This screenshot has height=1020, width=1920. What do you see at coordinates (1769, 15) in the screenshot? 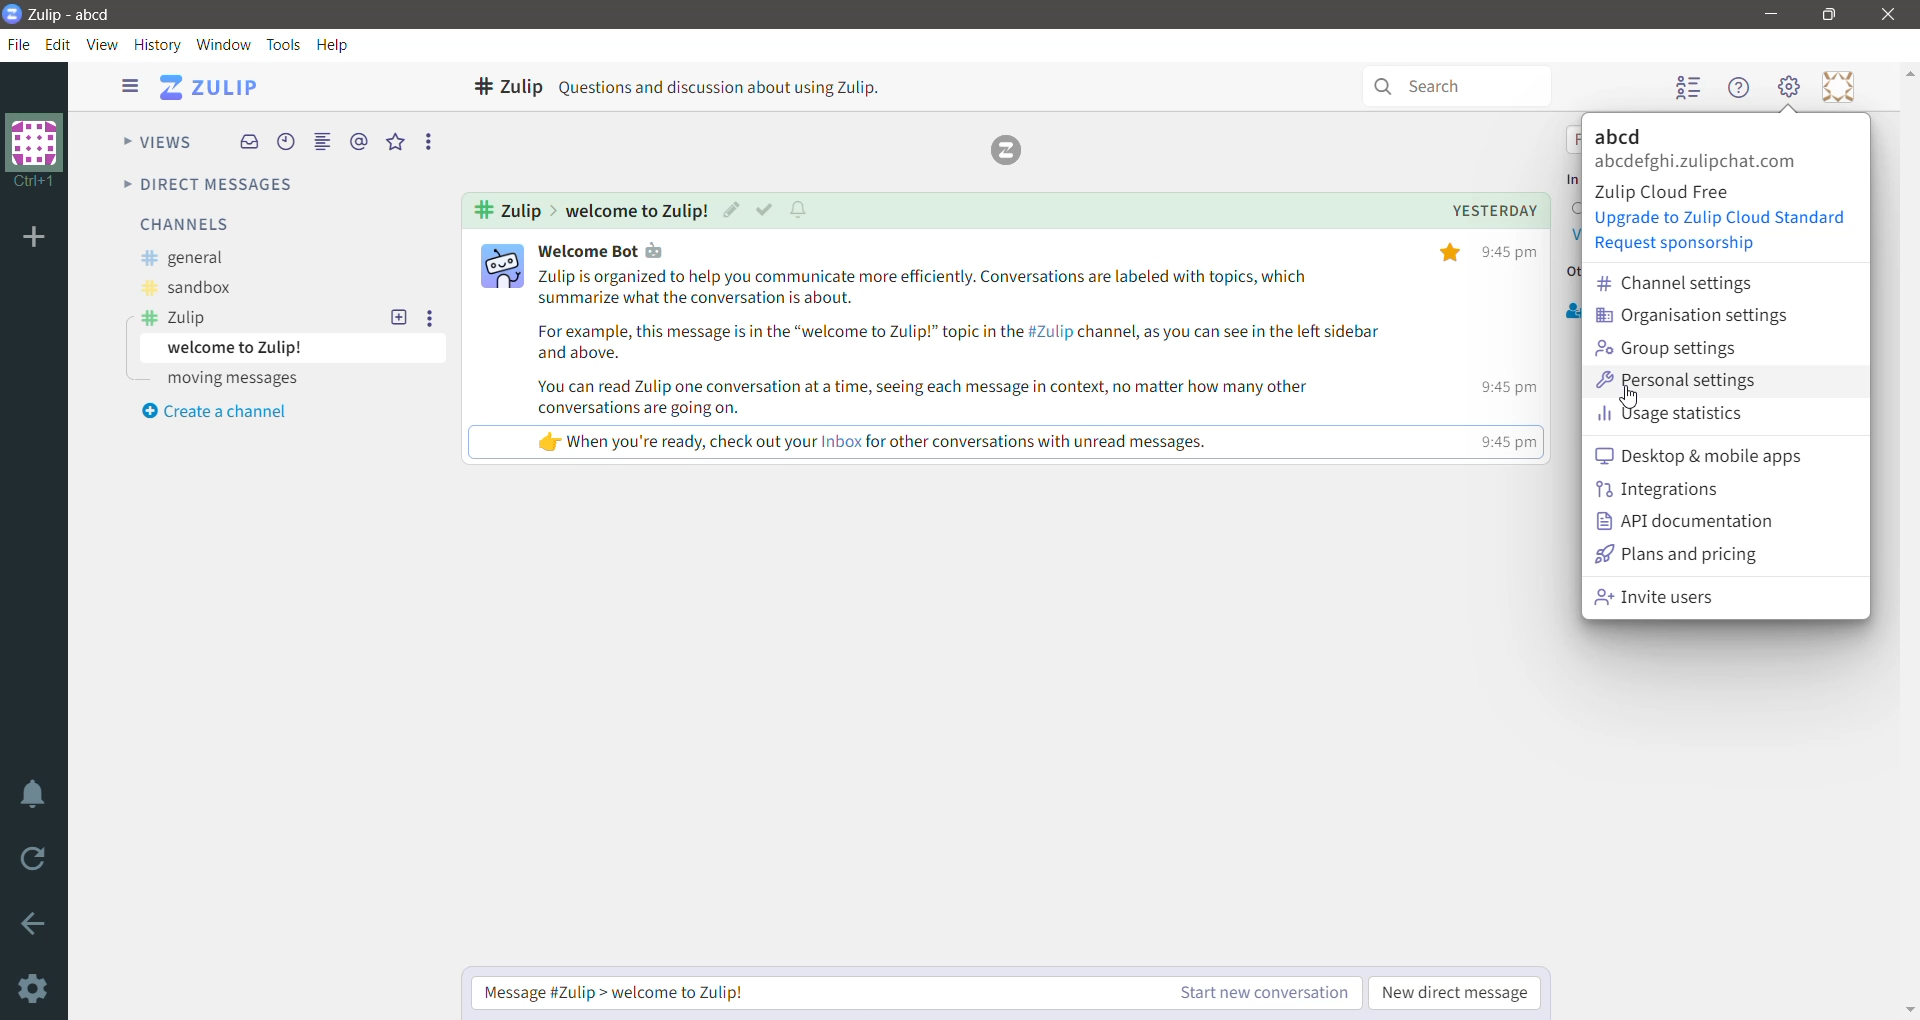
I see `Minimize` at bounding box center [1769, 15].